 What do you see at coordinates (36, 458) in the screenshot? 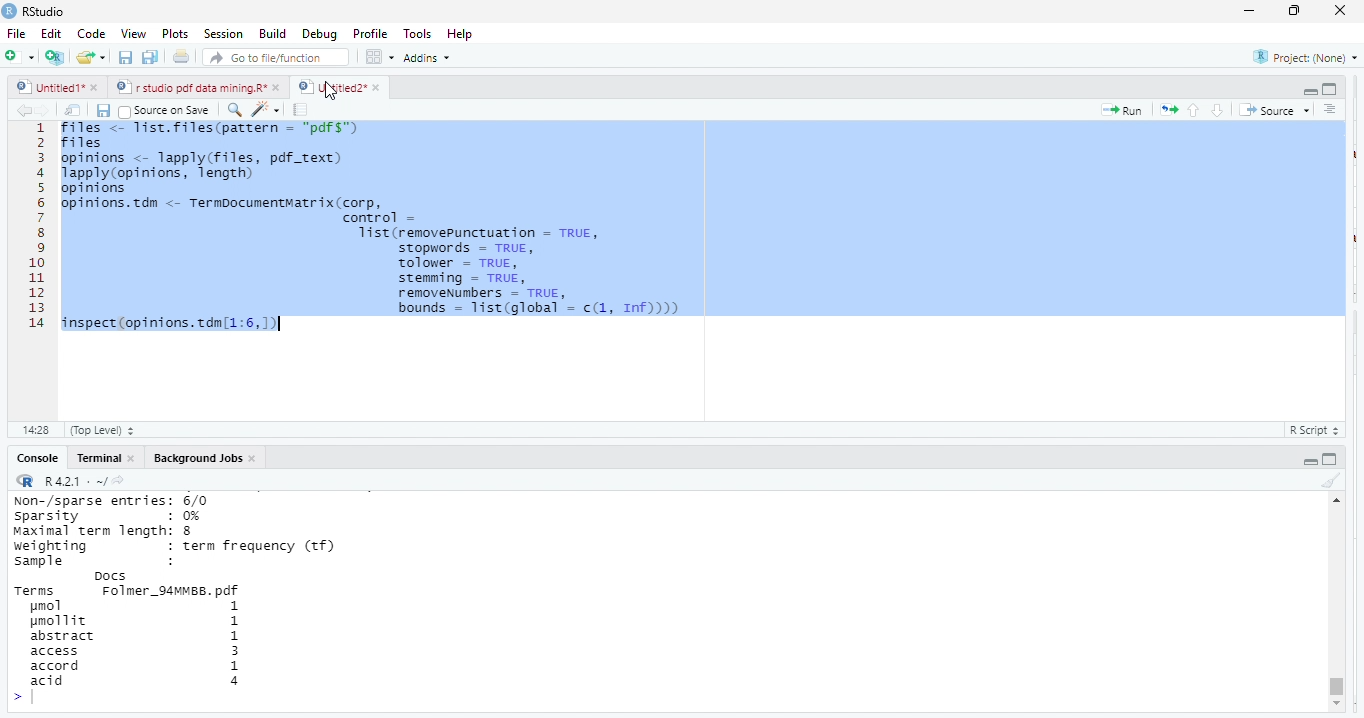
I see `console` at bounding box center [36, 458].